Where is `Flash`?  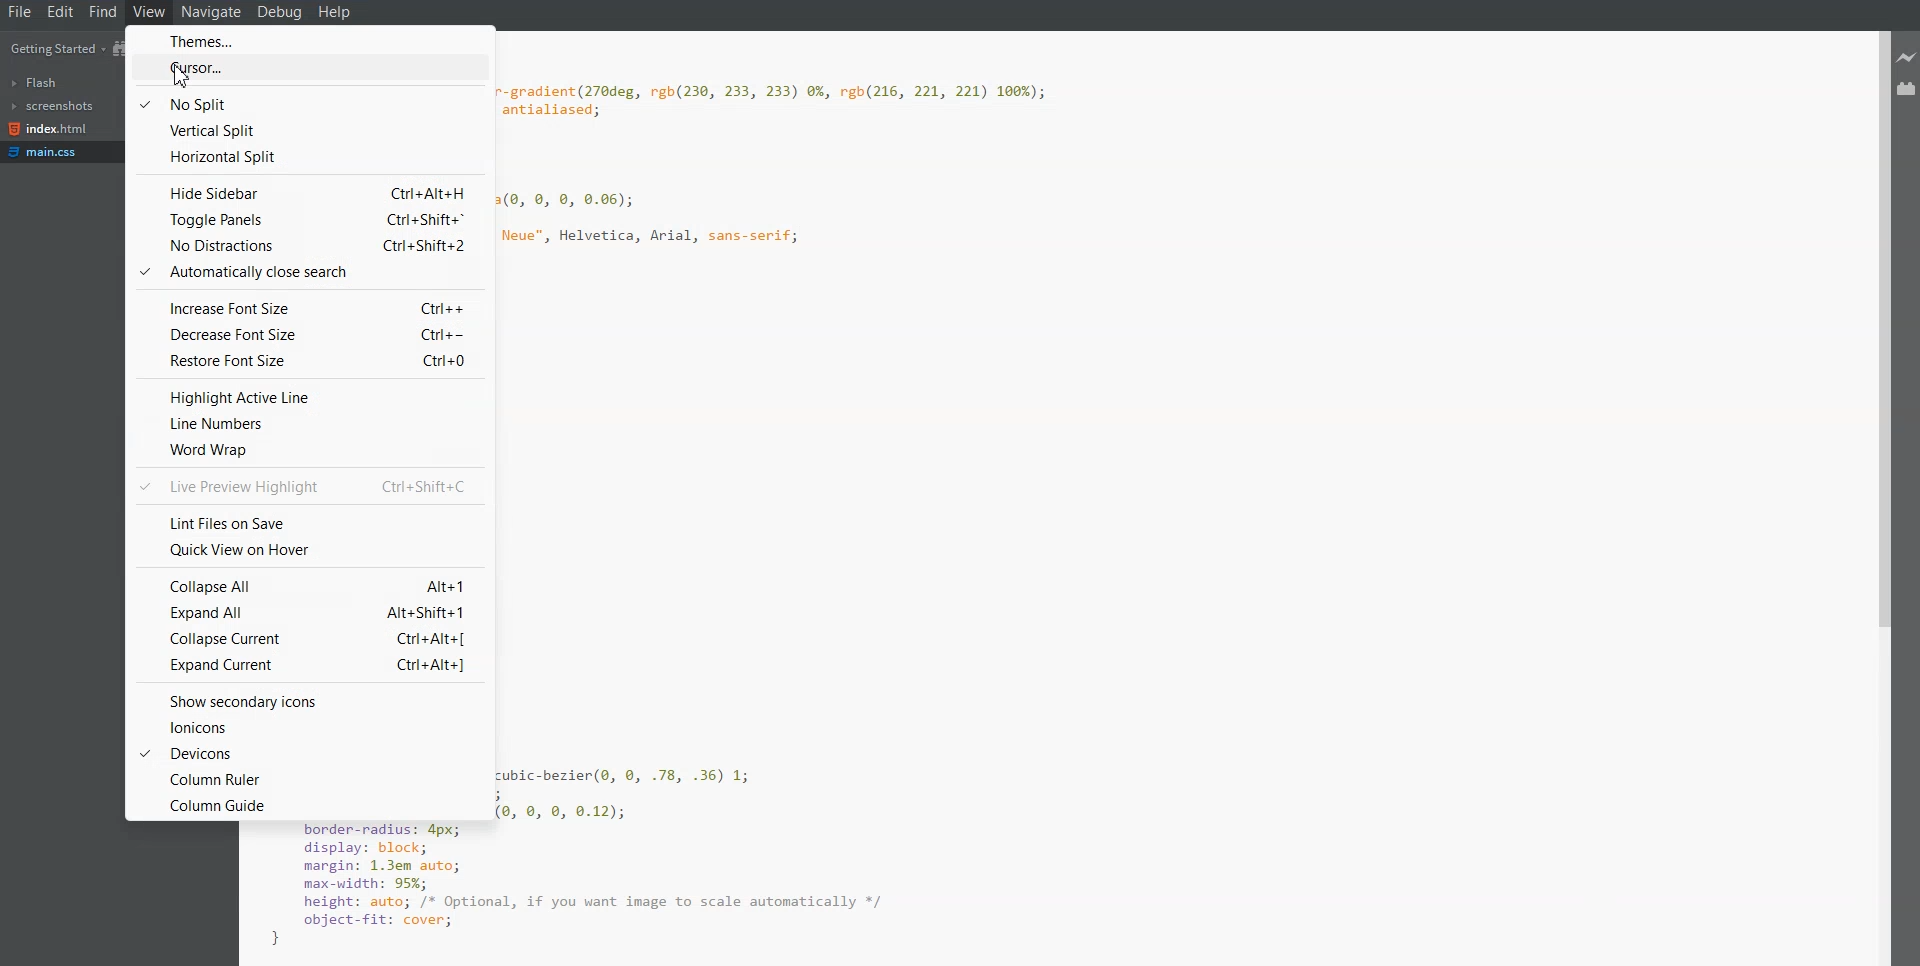
Flash is located at coordinates (36, 83).